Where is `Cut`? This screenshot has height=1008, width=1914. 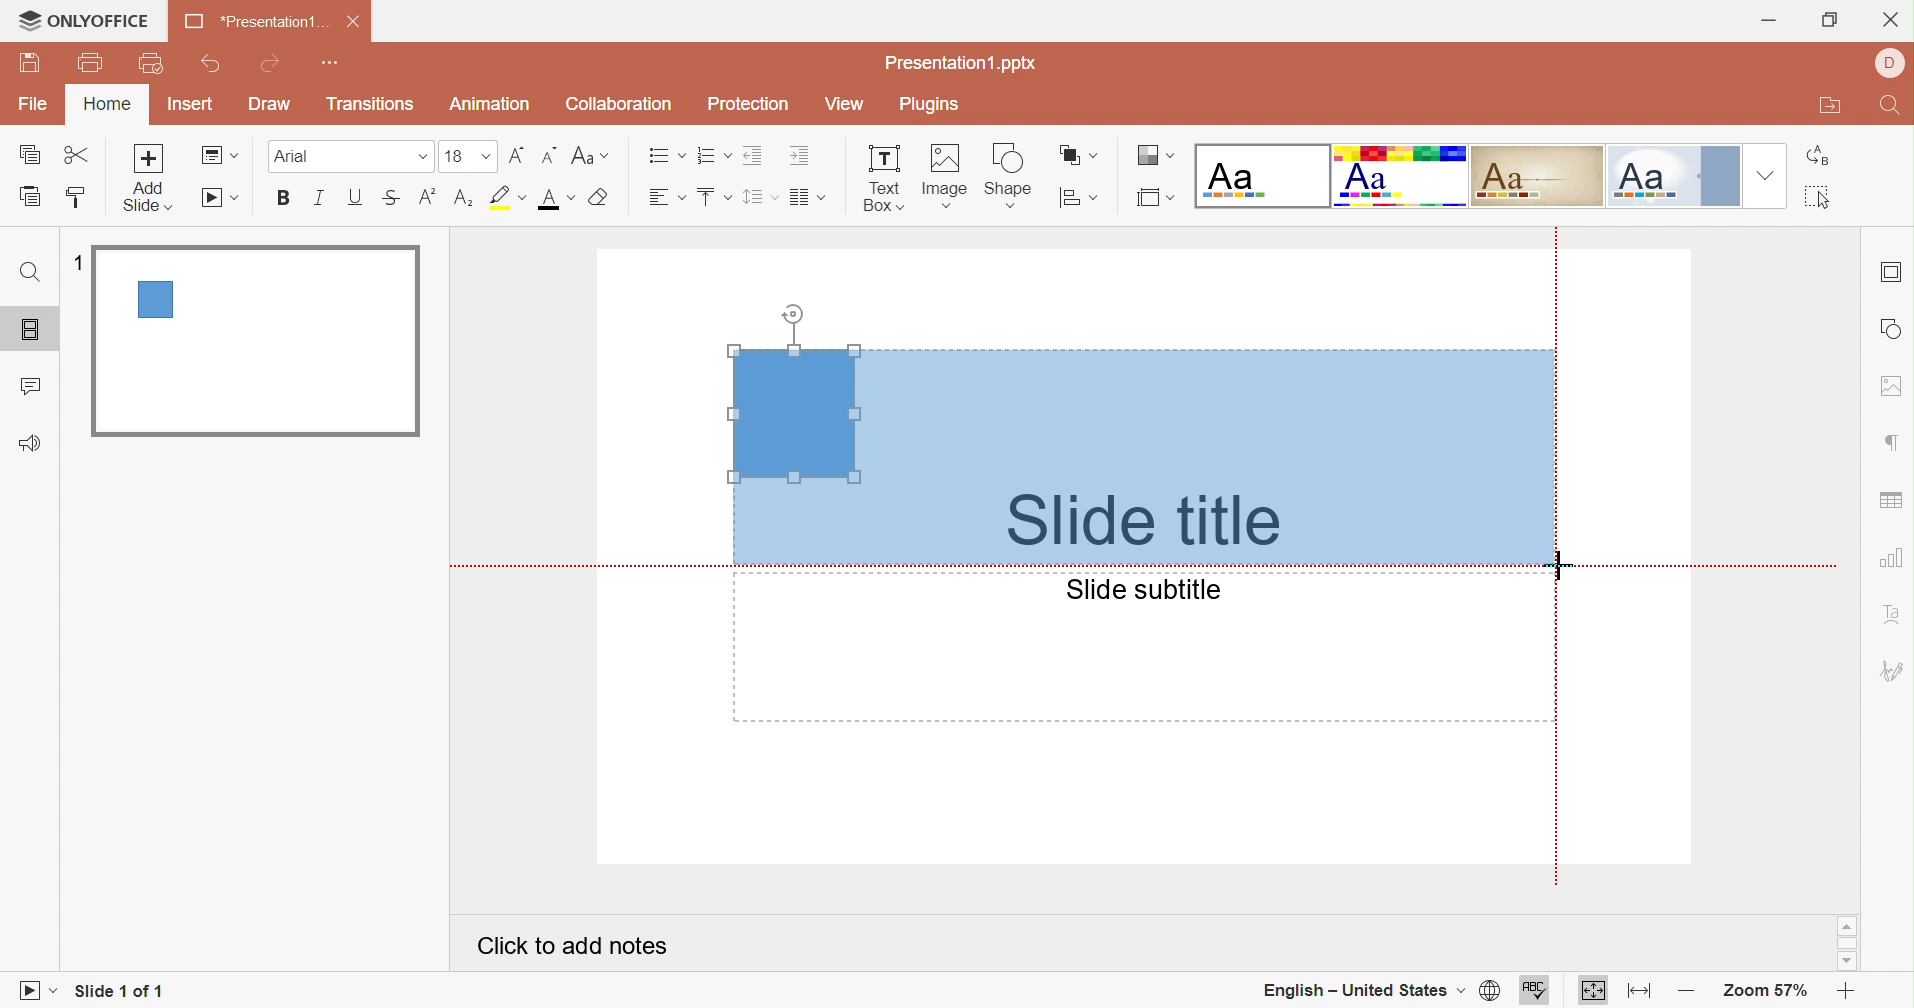 Cut is located at coordinates (80, 156).